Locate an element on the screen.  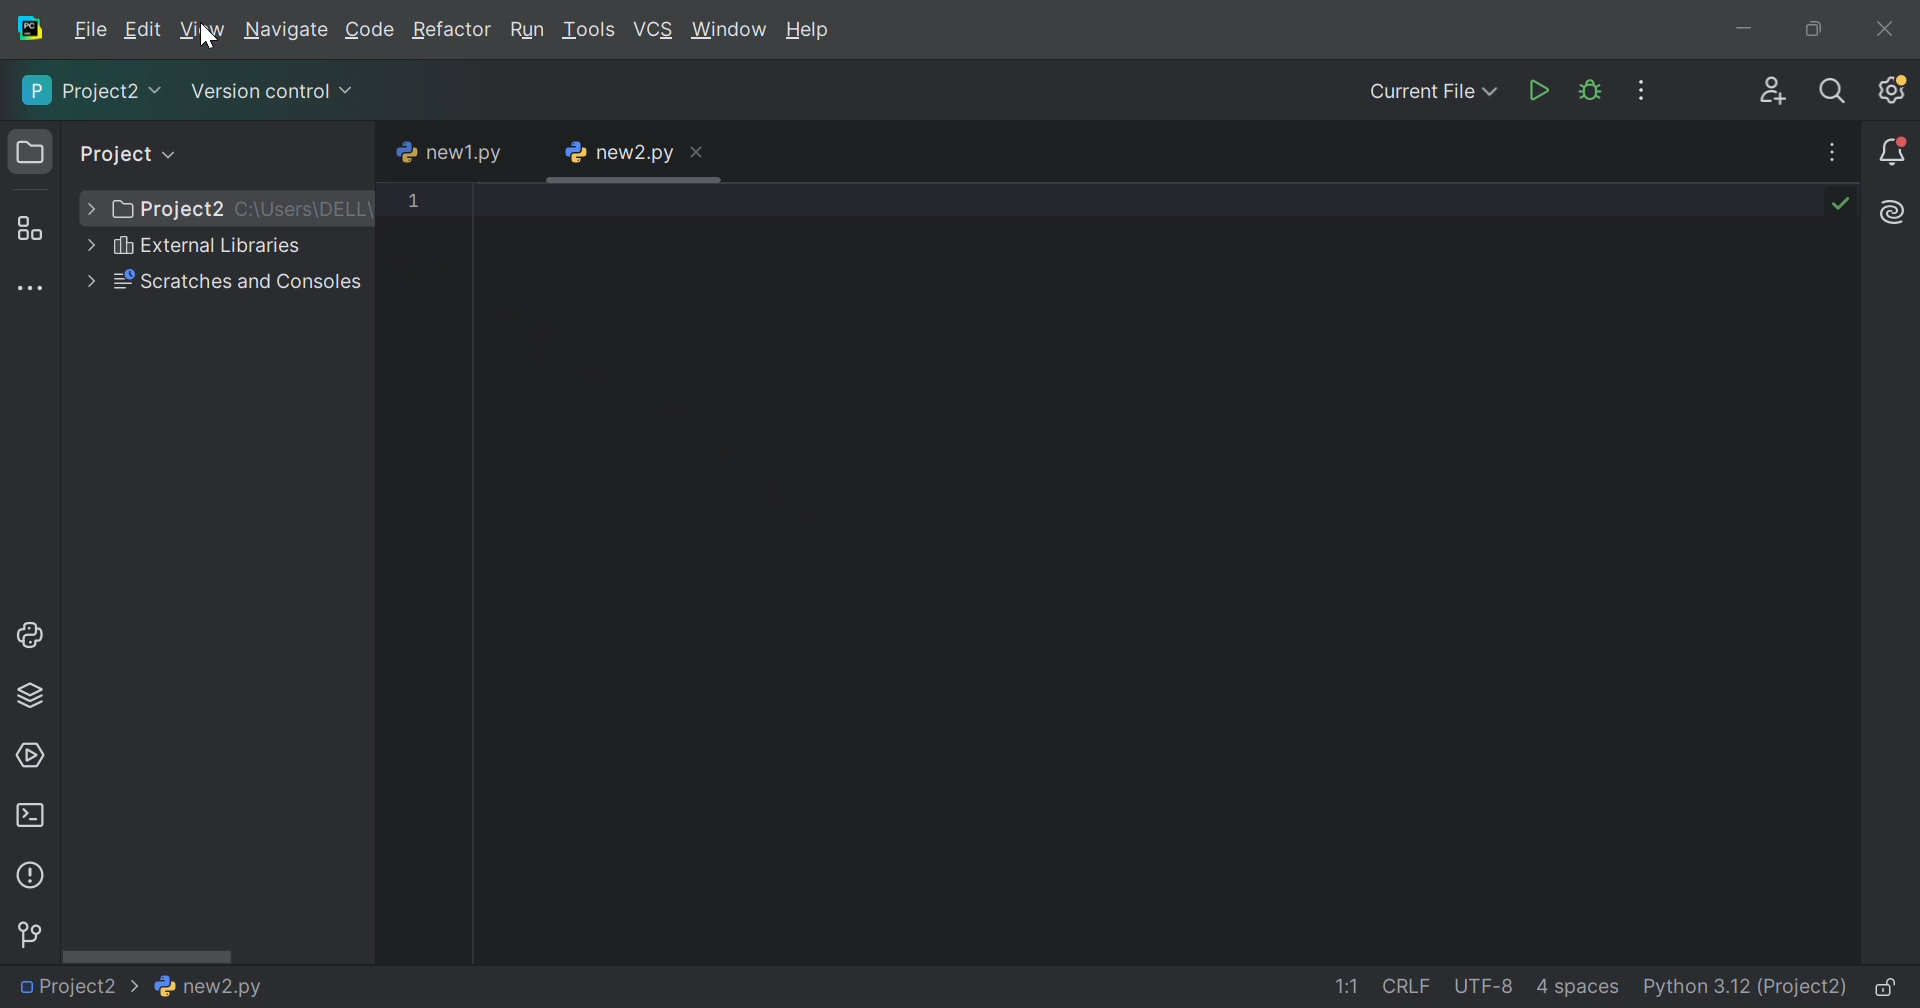
External Libraries is located at coordinates (207, 248).